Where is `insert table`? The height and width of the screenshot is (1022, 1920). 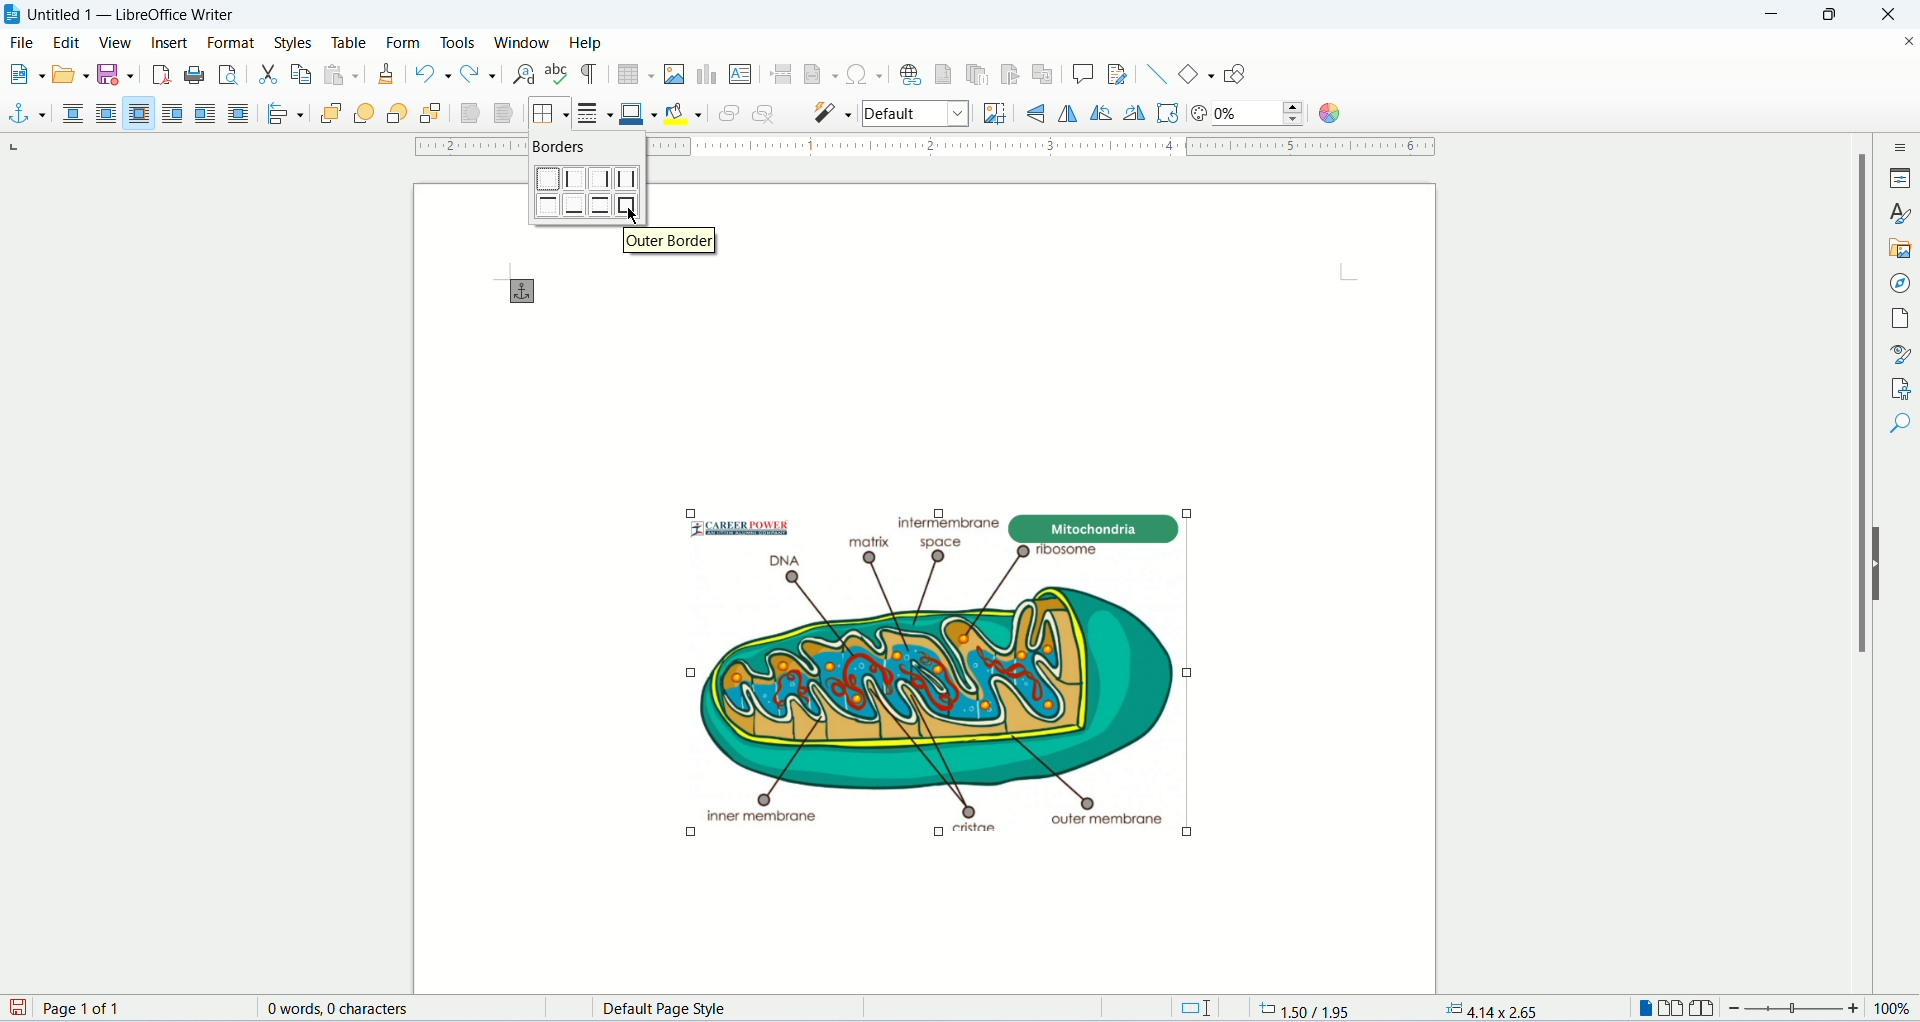 insert table is located at coordinates (634, 75).